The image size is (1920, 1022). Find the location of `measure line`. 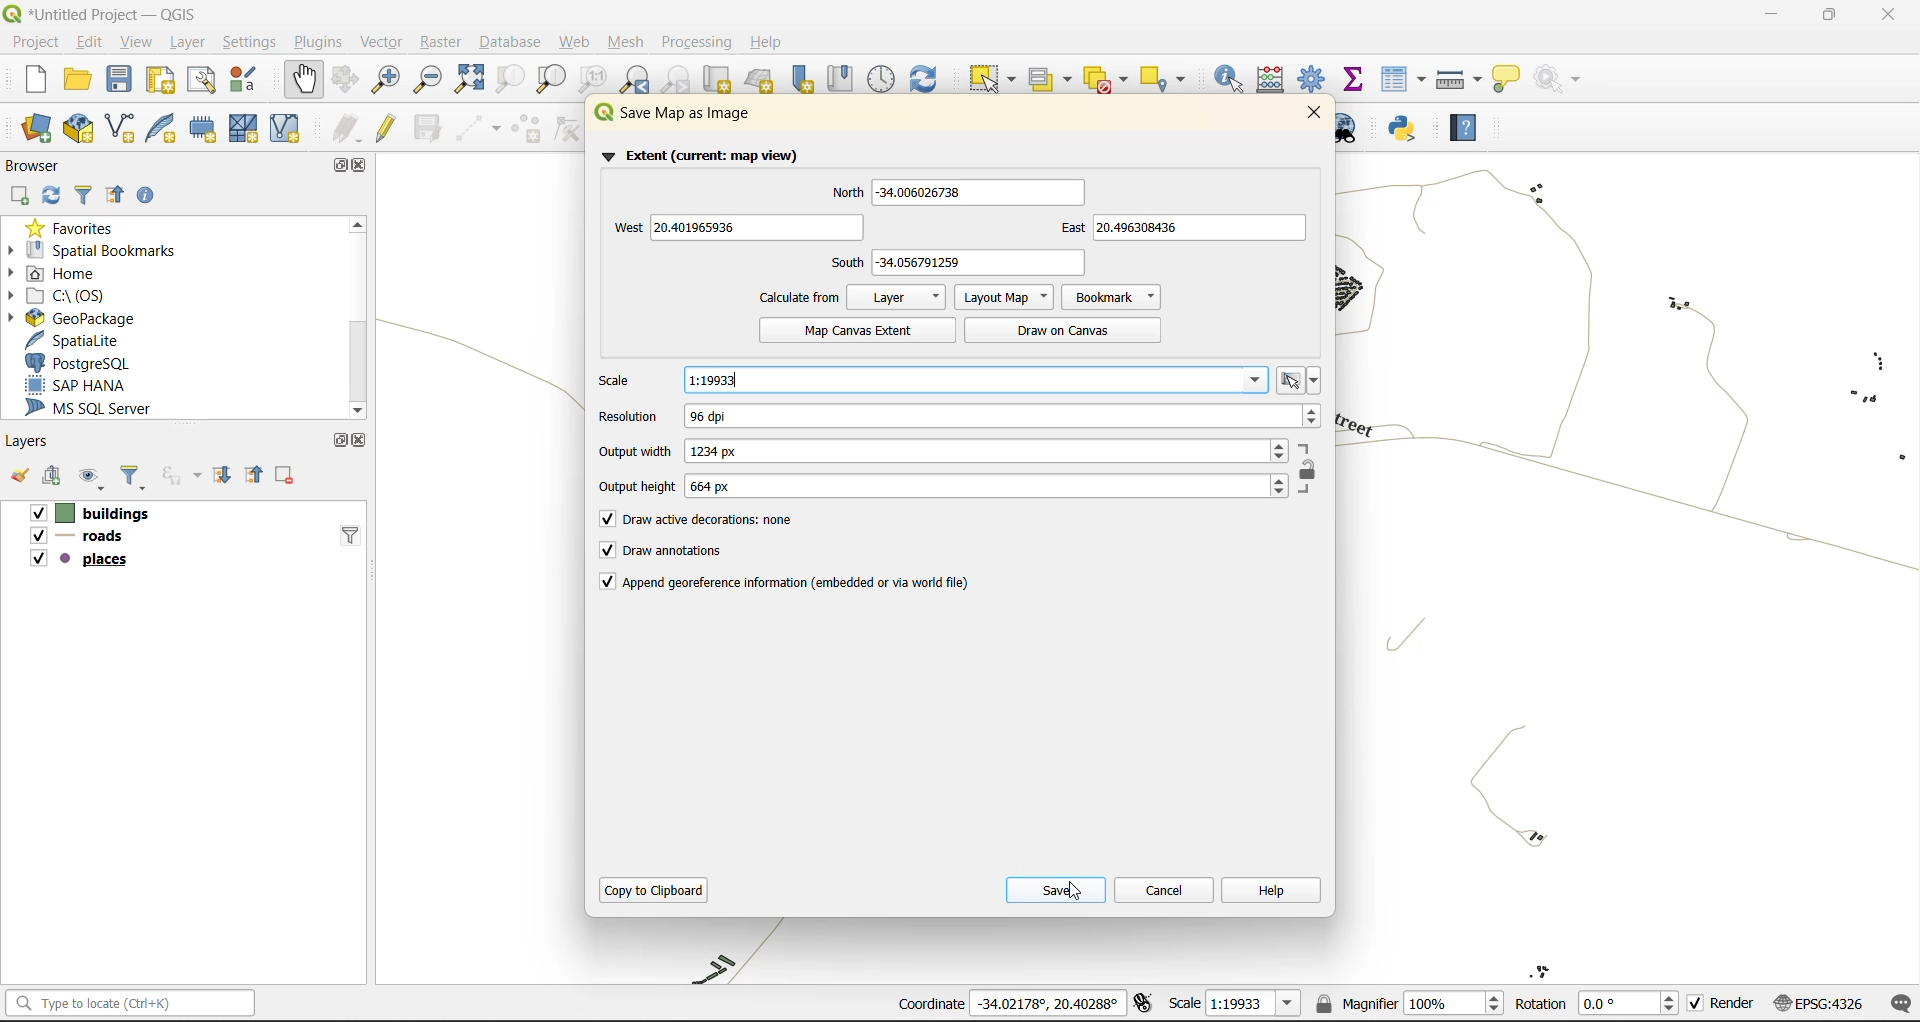

measure line is located at coordinates (1459, 78).